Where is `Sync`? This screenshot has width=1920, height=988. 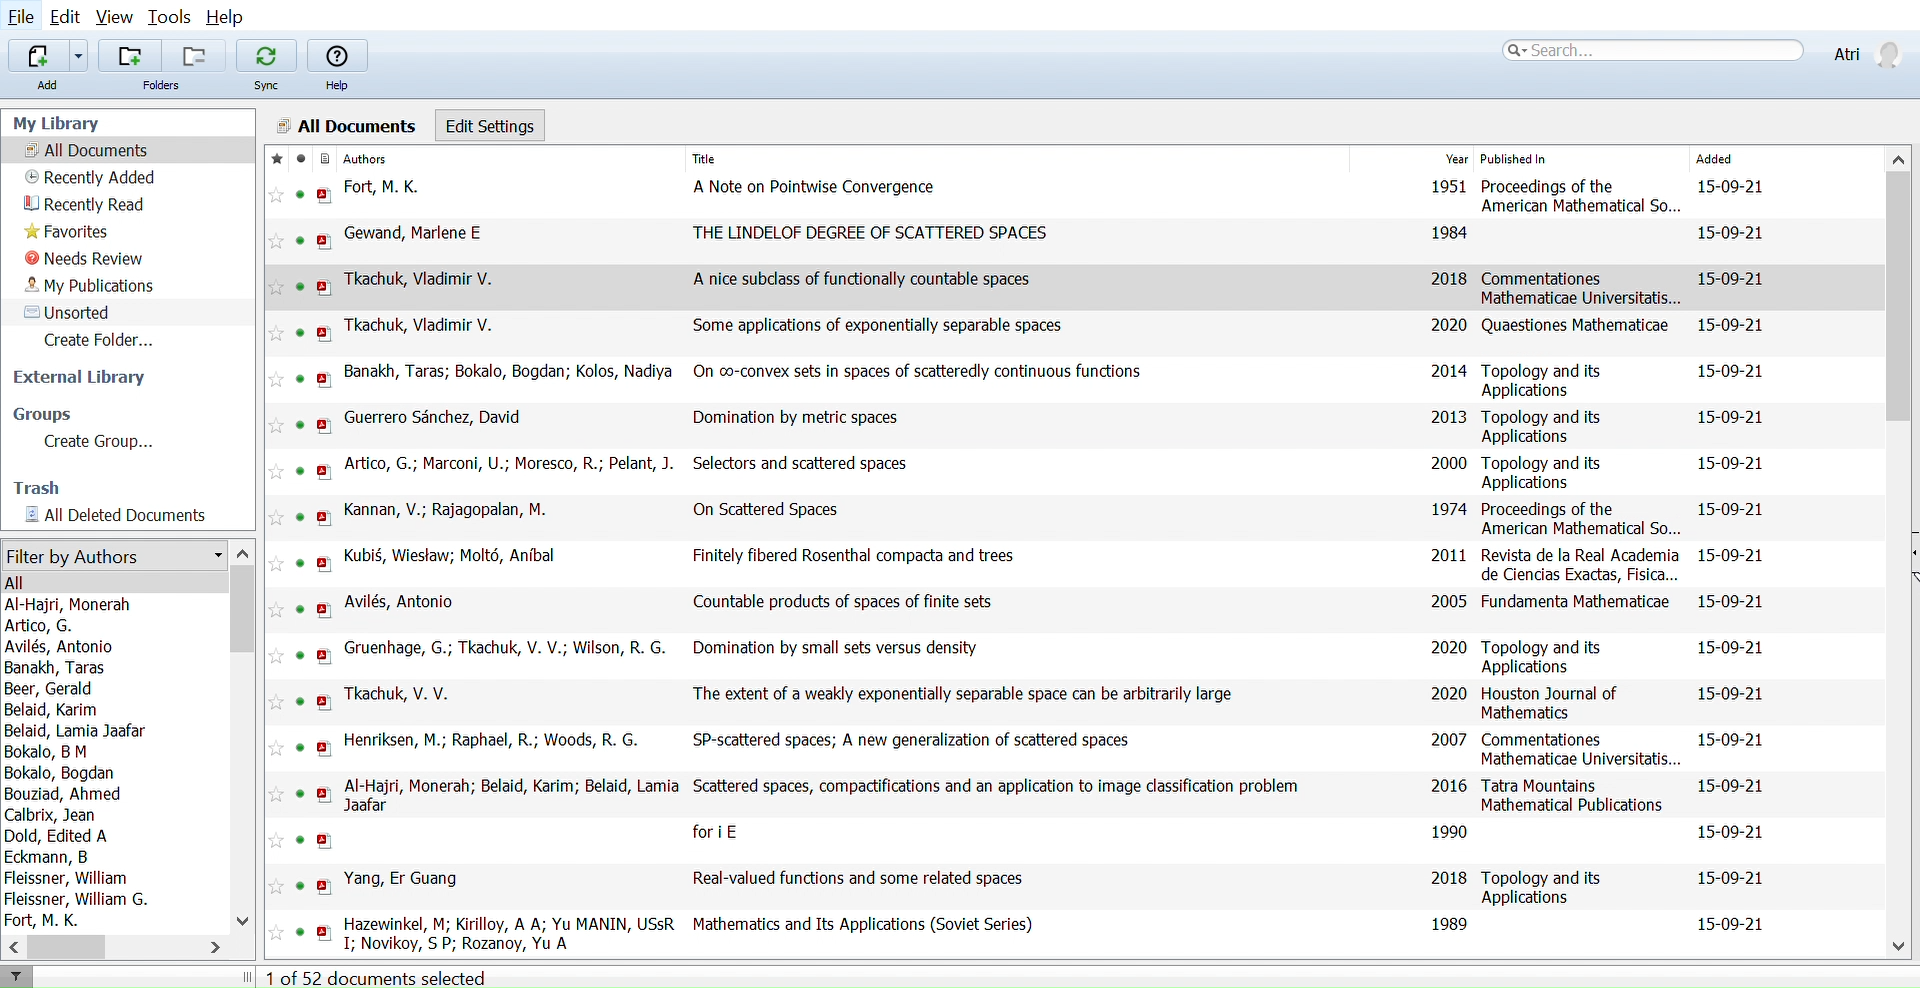 Sync is located at coordinates (266, 55).